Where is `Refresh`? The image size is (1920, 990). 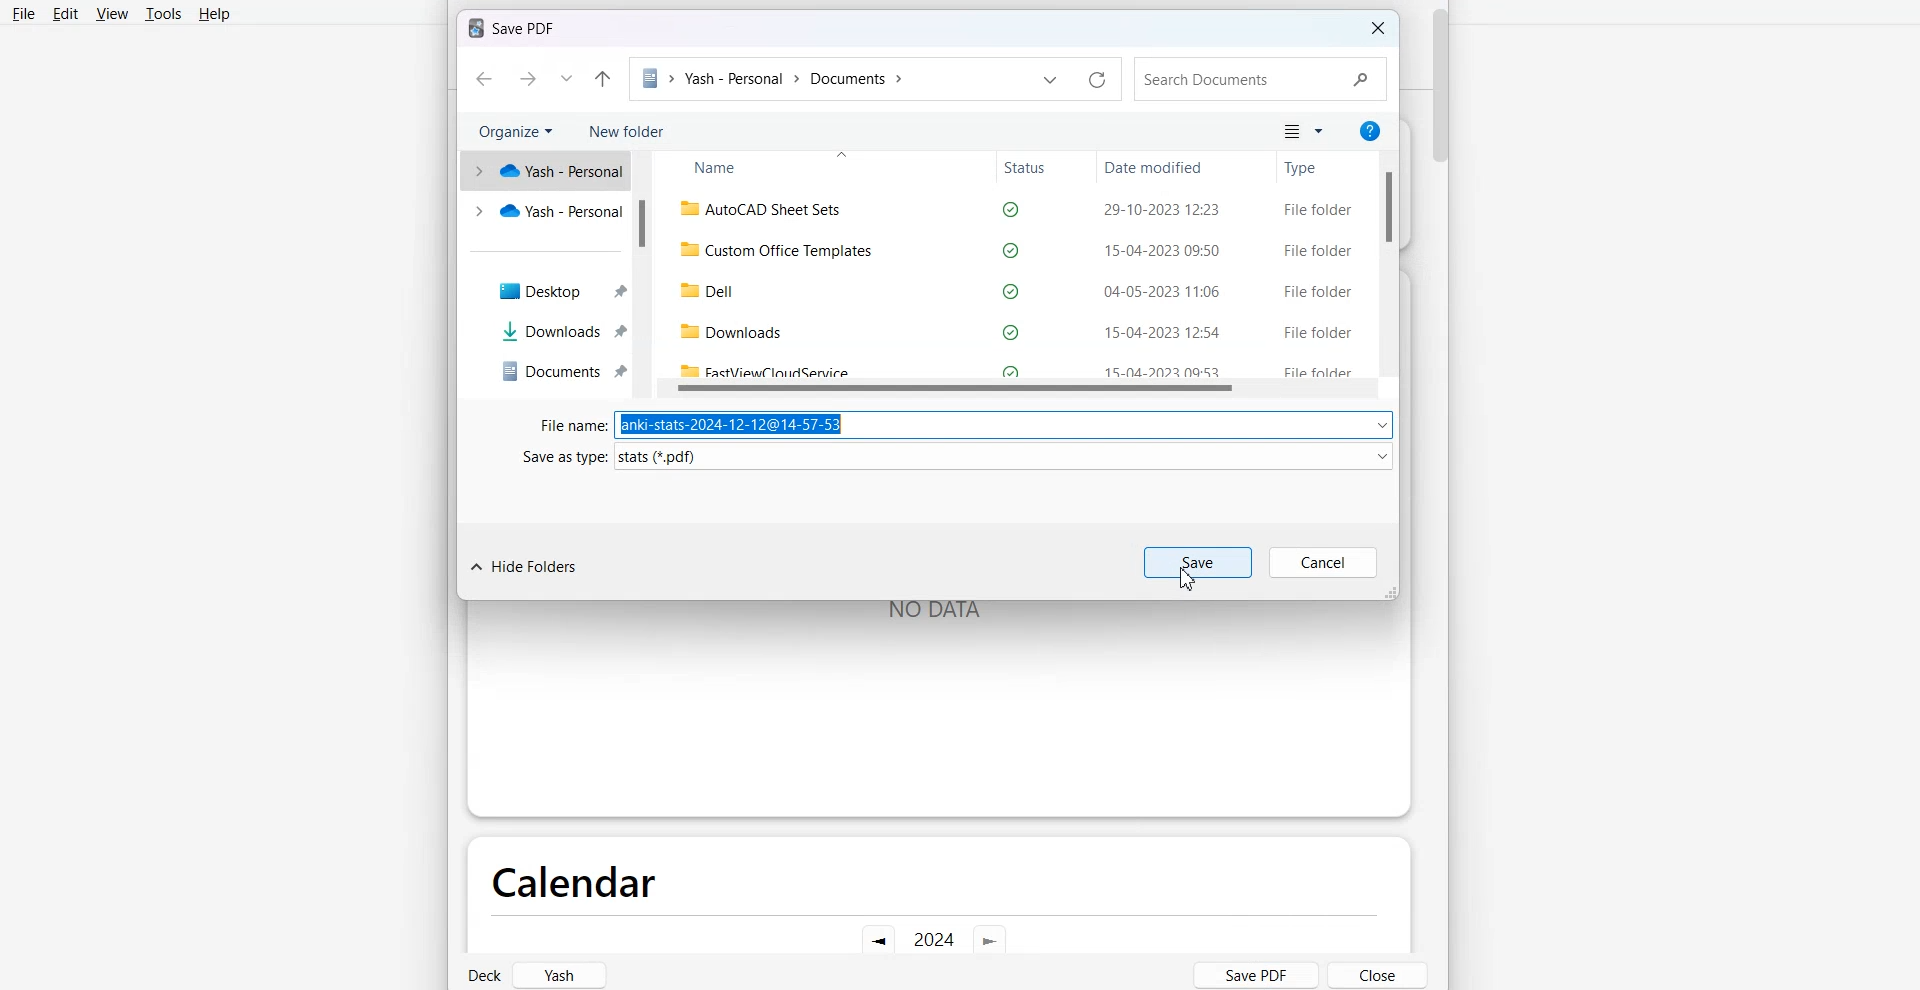 Refresh is located at coordinates (1095, 78).